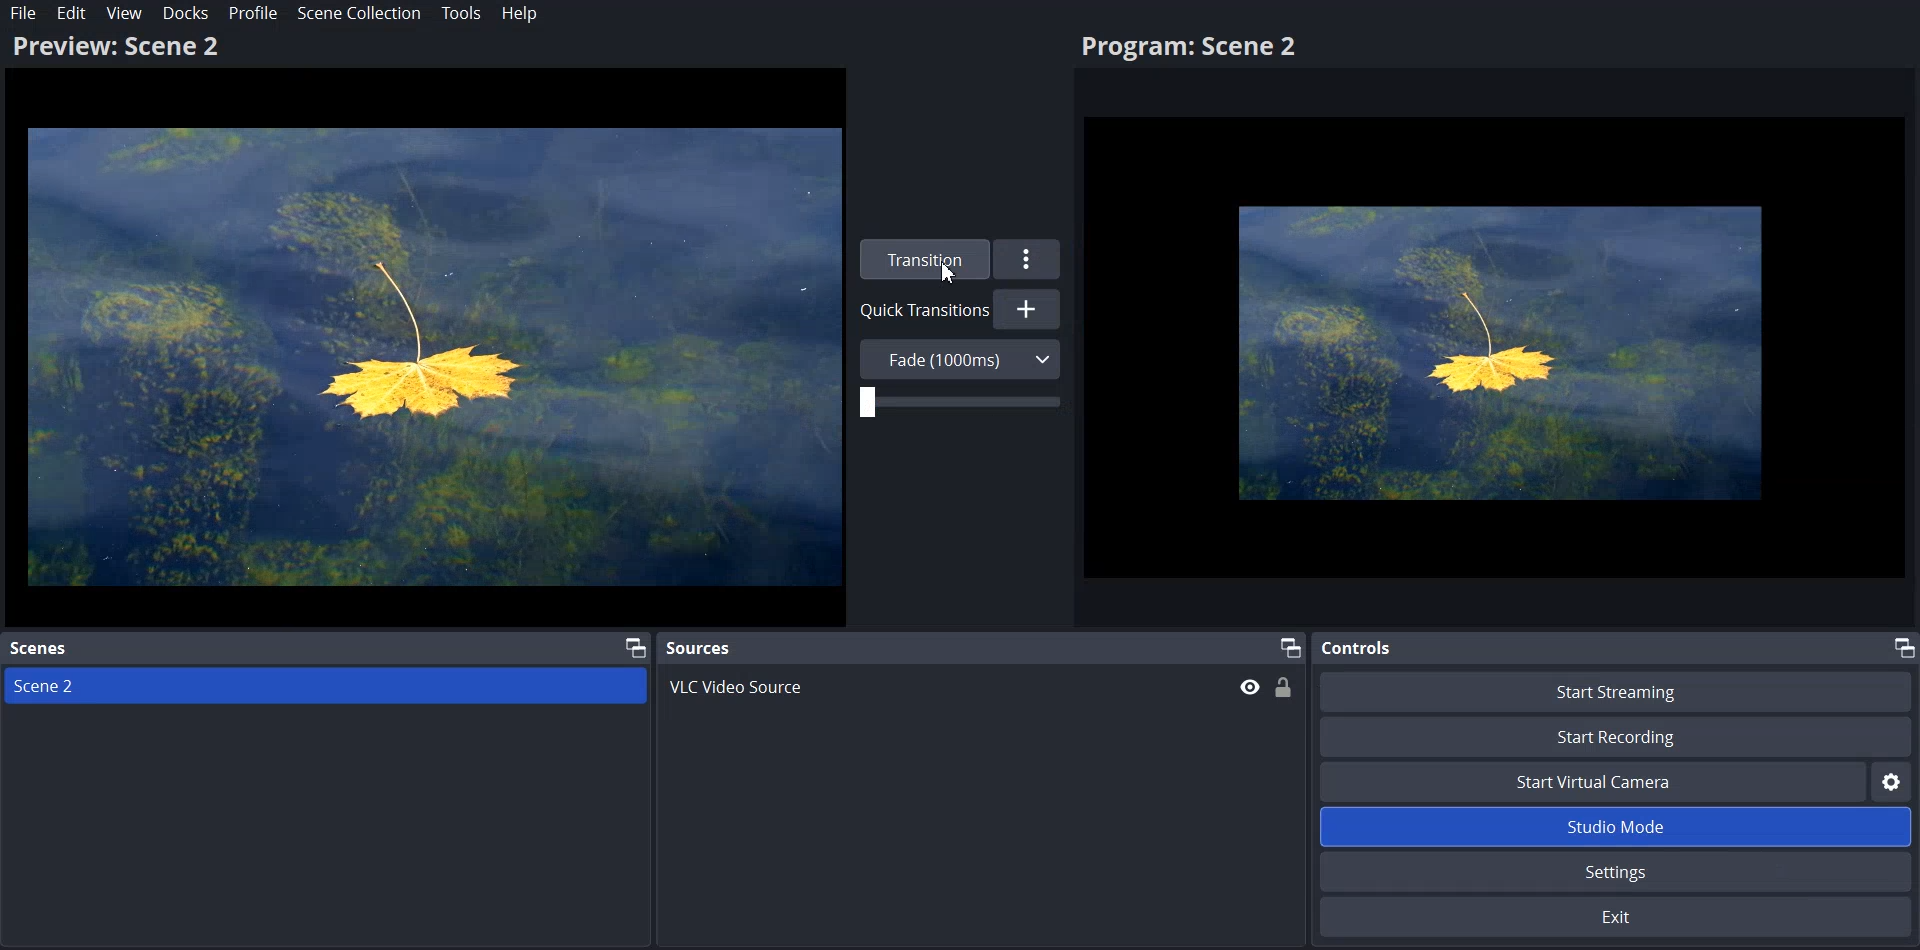  What do you see at coordinates (121, 690) in the screenshot?
I see `Scene` at bounding box center [121, 690].